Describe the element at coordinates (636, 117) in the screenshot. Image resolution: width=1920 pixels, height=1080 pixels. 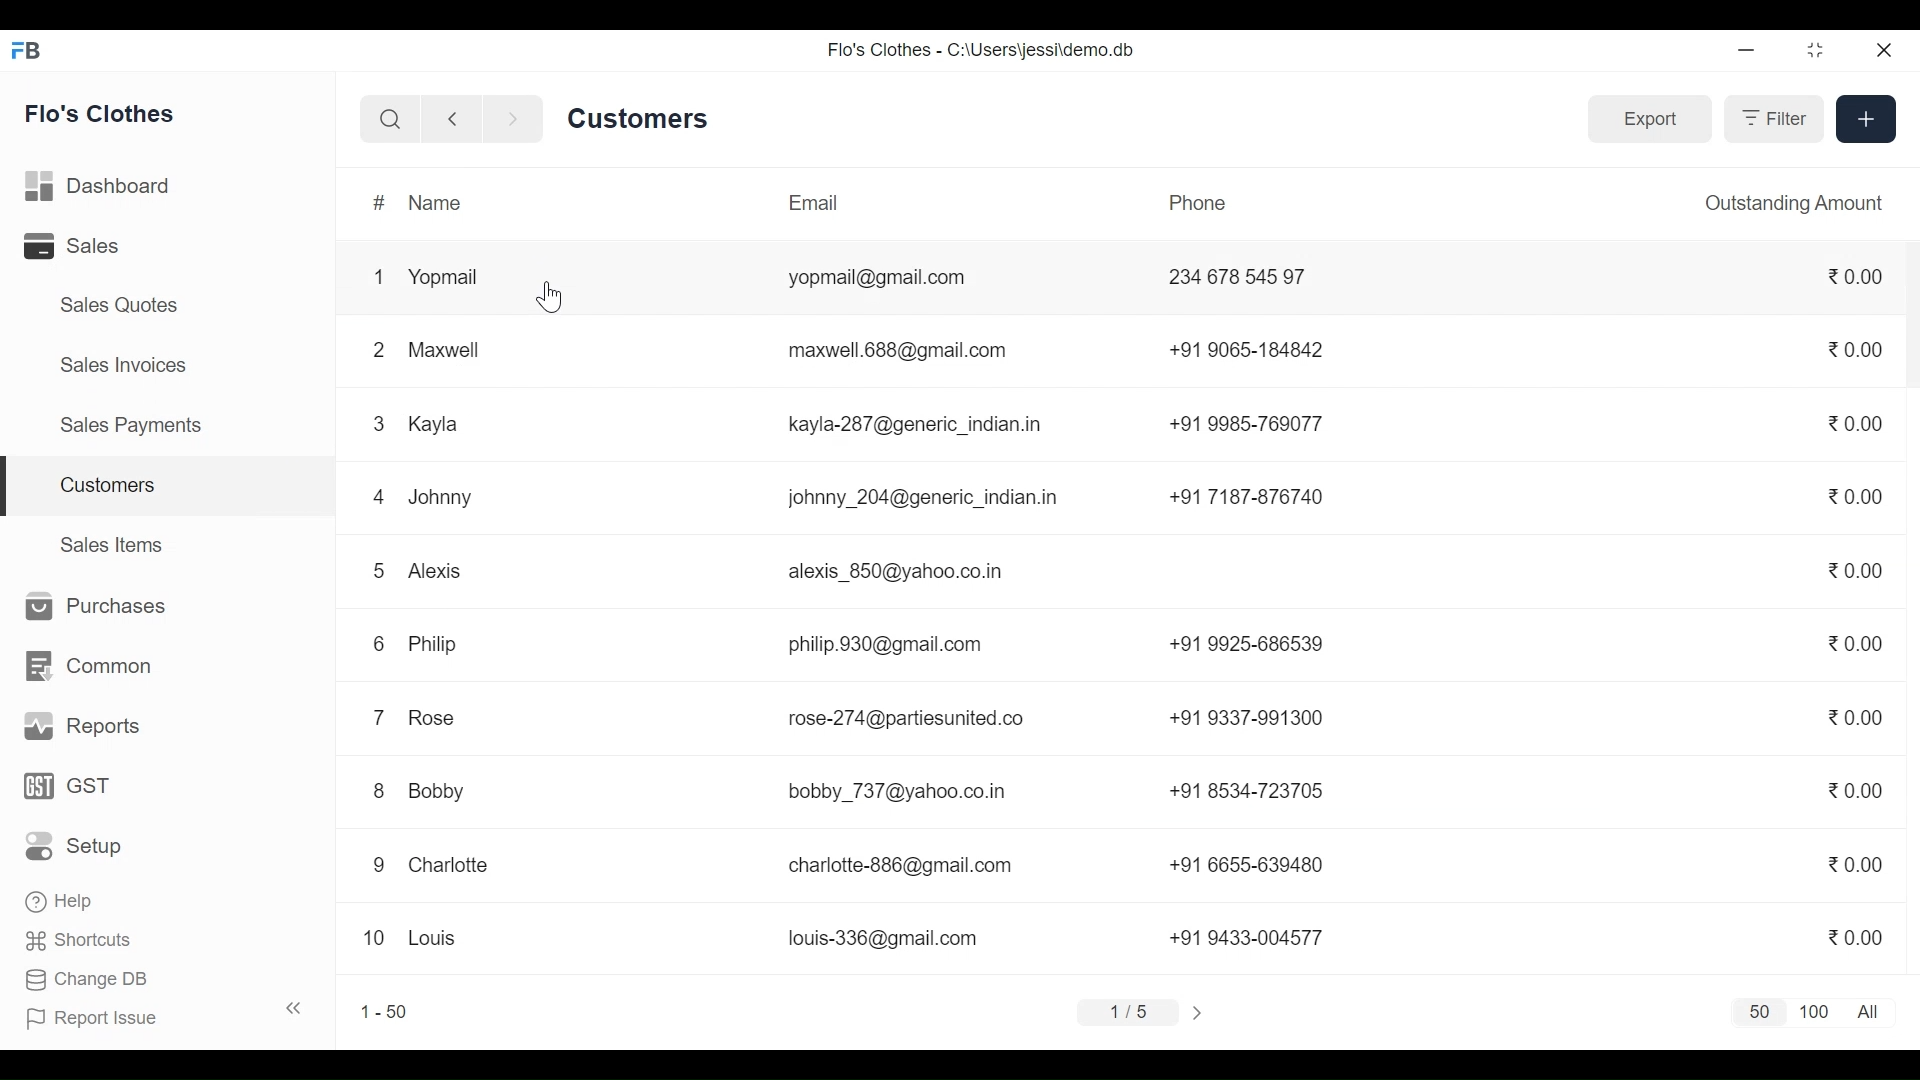
I see `Customers` at that location.